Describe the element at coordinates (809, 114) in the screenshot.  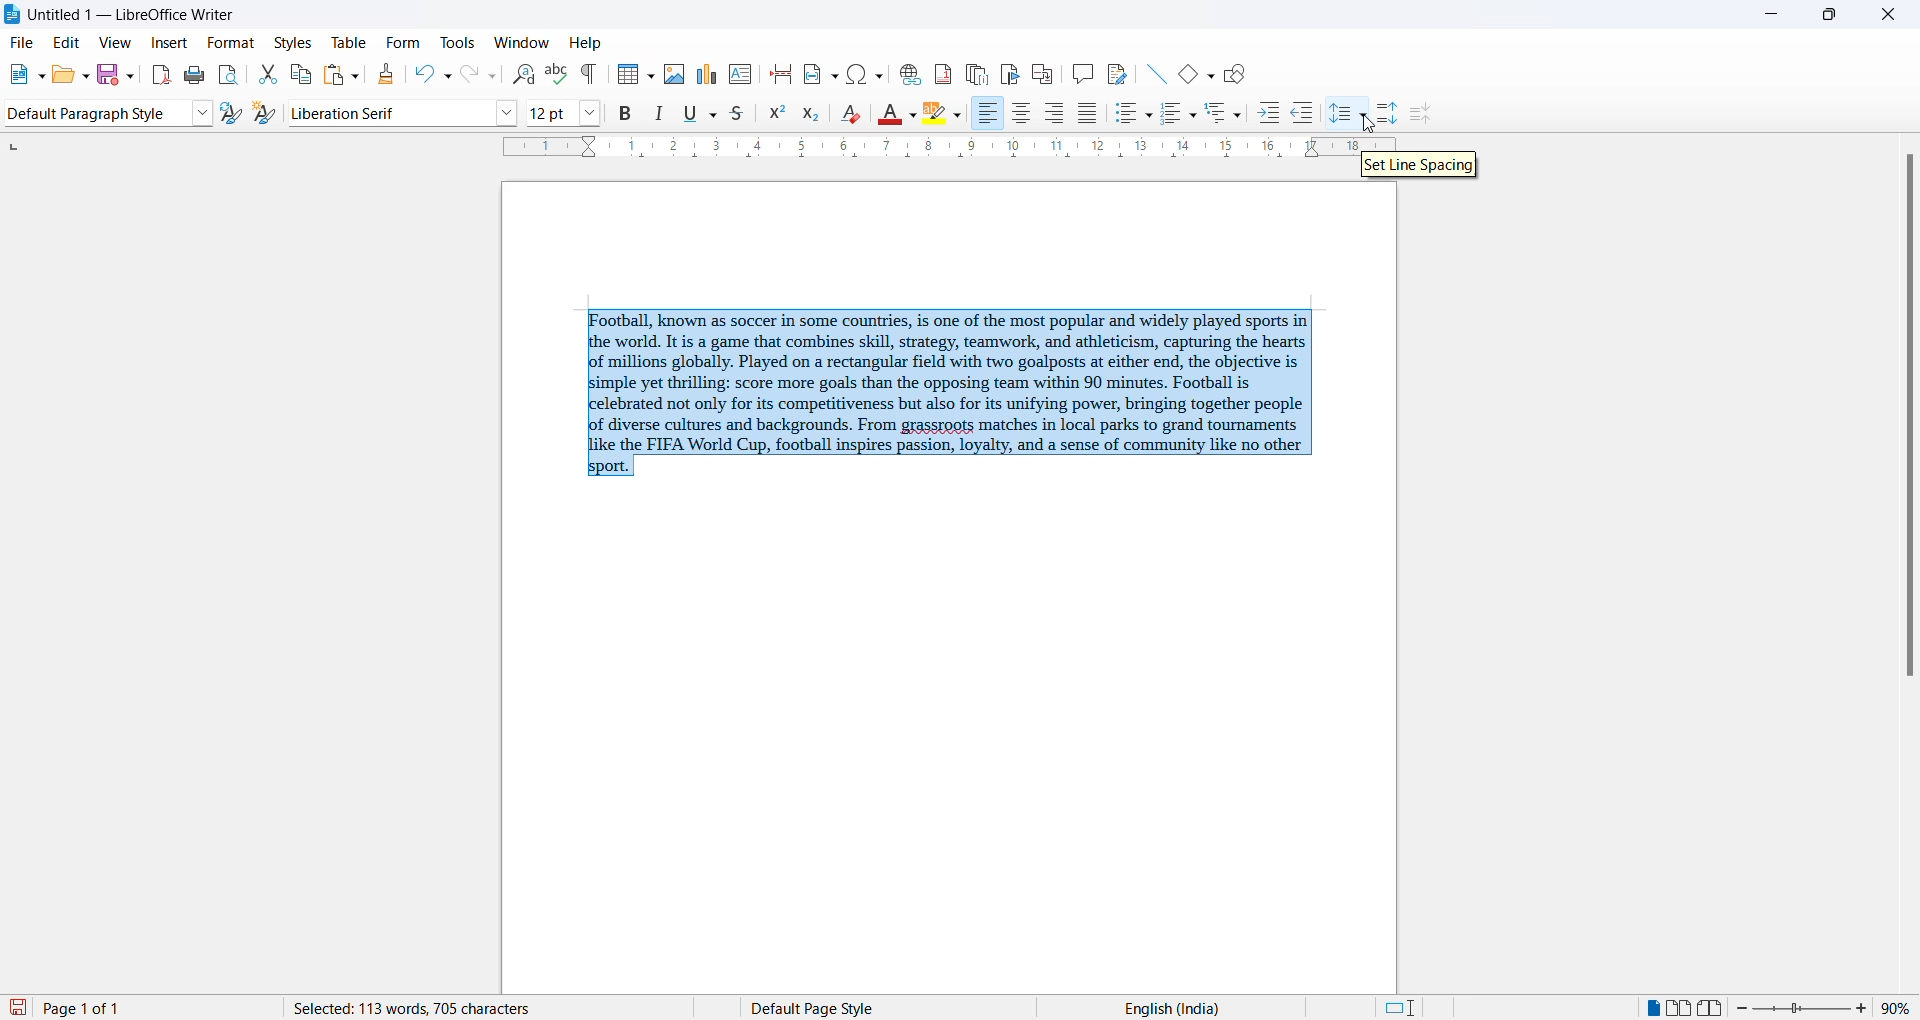
I see `subscript` at that location.